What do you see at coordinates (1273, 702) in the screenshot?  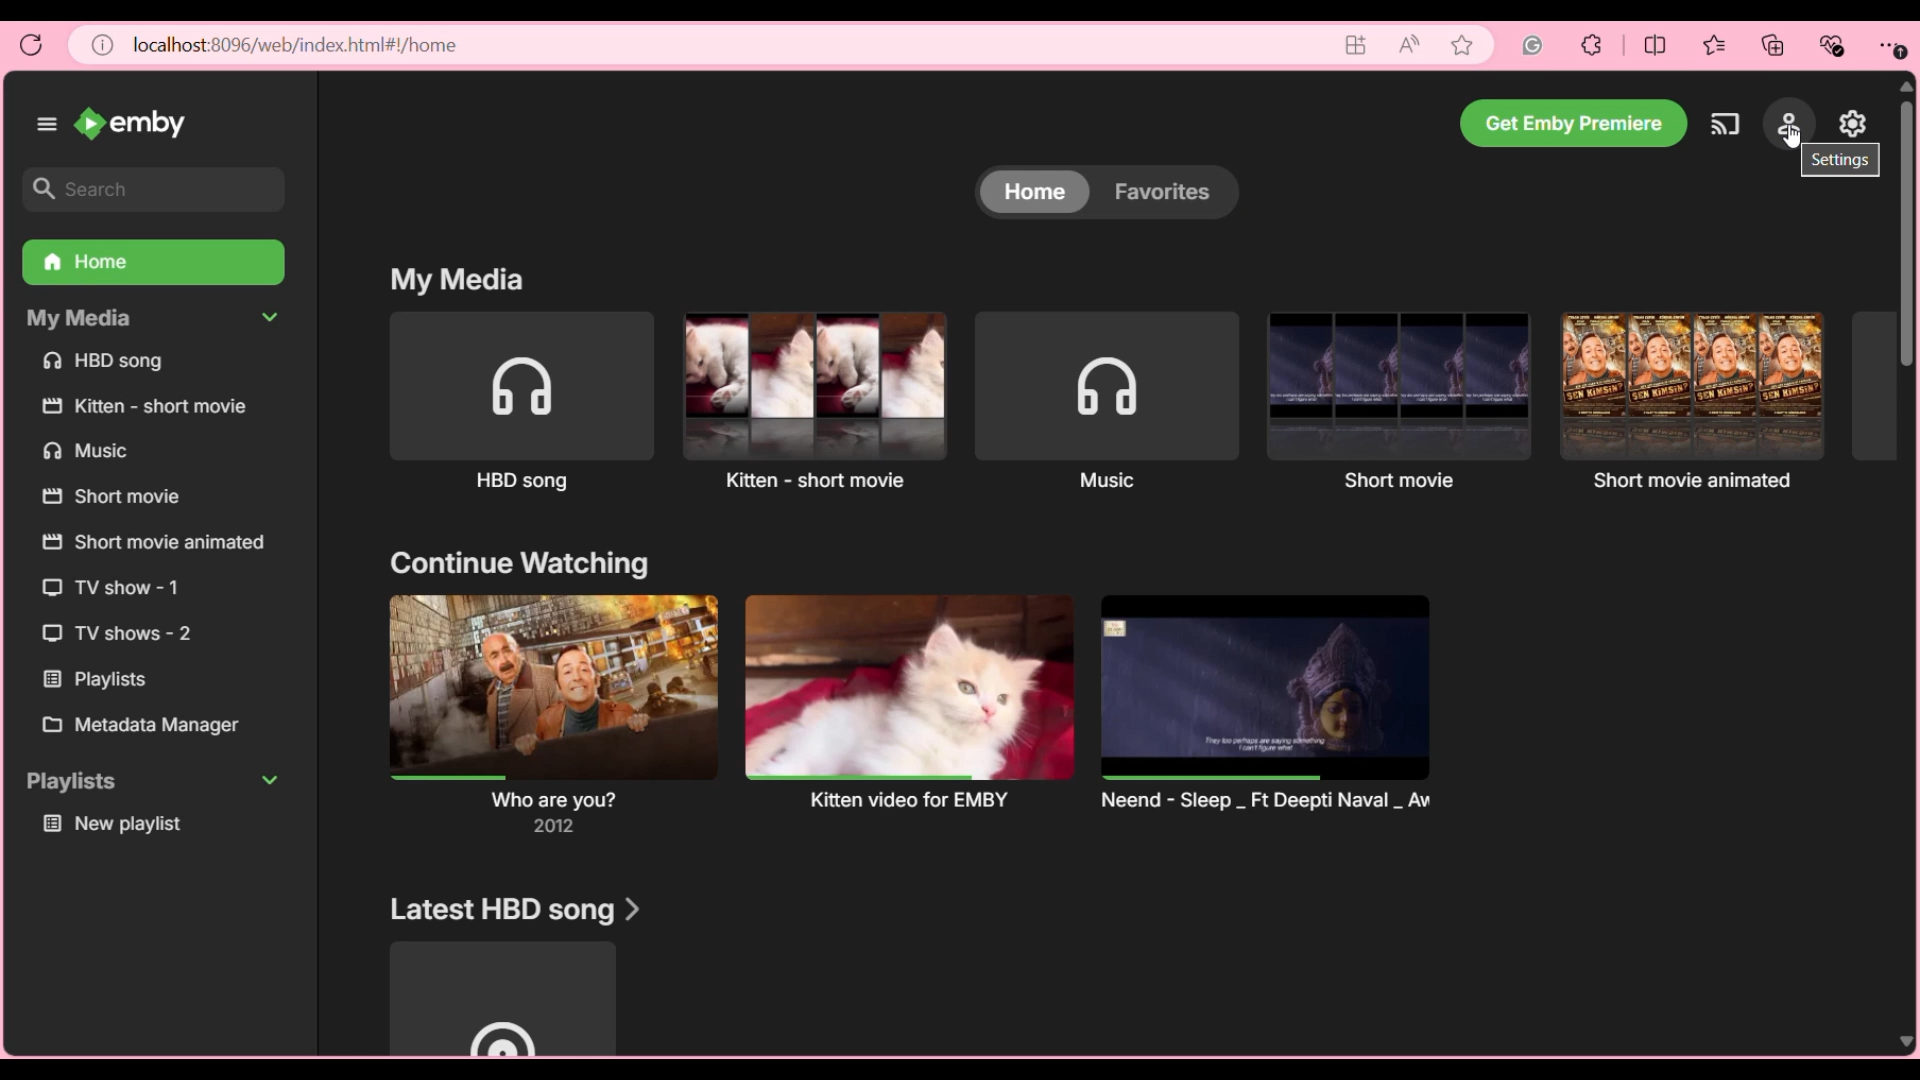 I see `neend-sleep-ft deepti naval` at bounding box center [1273, 702].